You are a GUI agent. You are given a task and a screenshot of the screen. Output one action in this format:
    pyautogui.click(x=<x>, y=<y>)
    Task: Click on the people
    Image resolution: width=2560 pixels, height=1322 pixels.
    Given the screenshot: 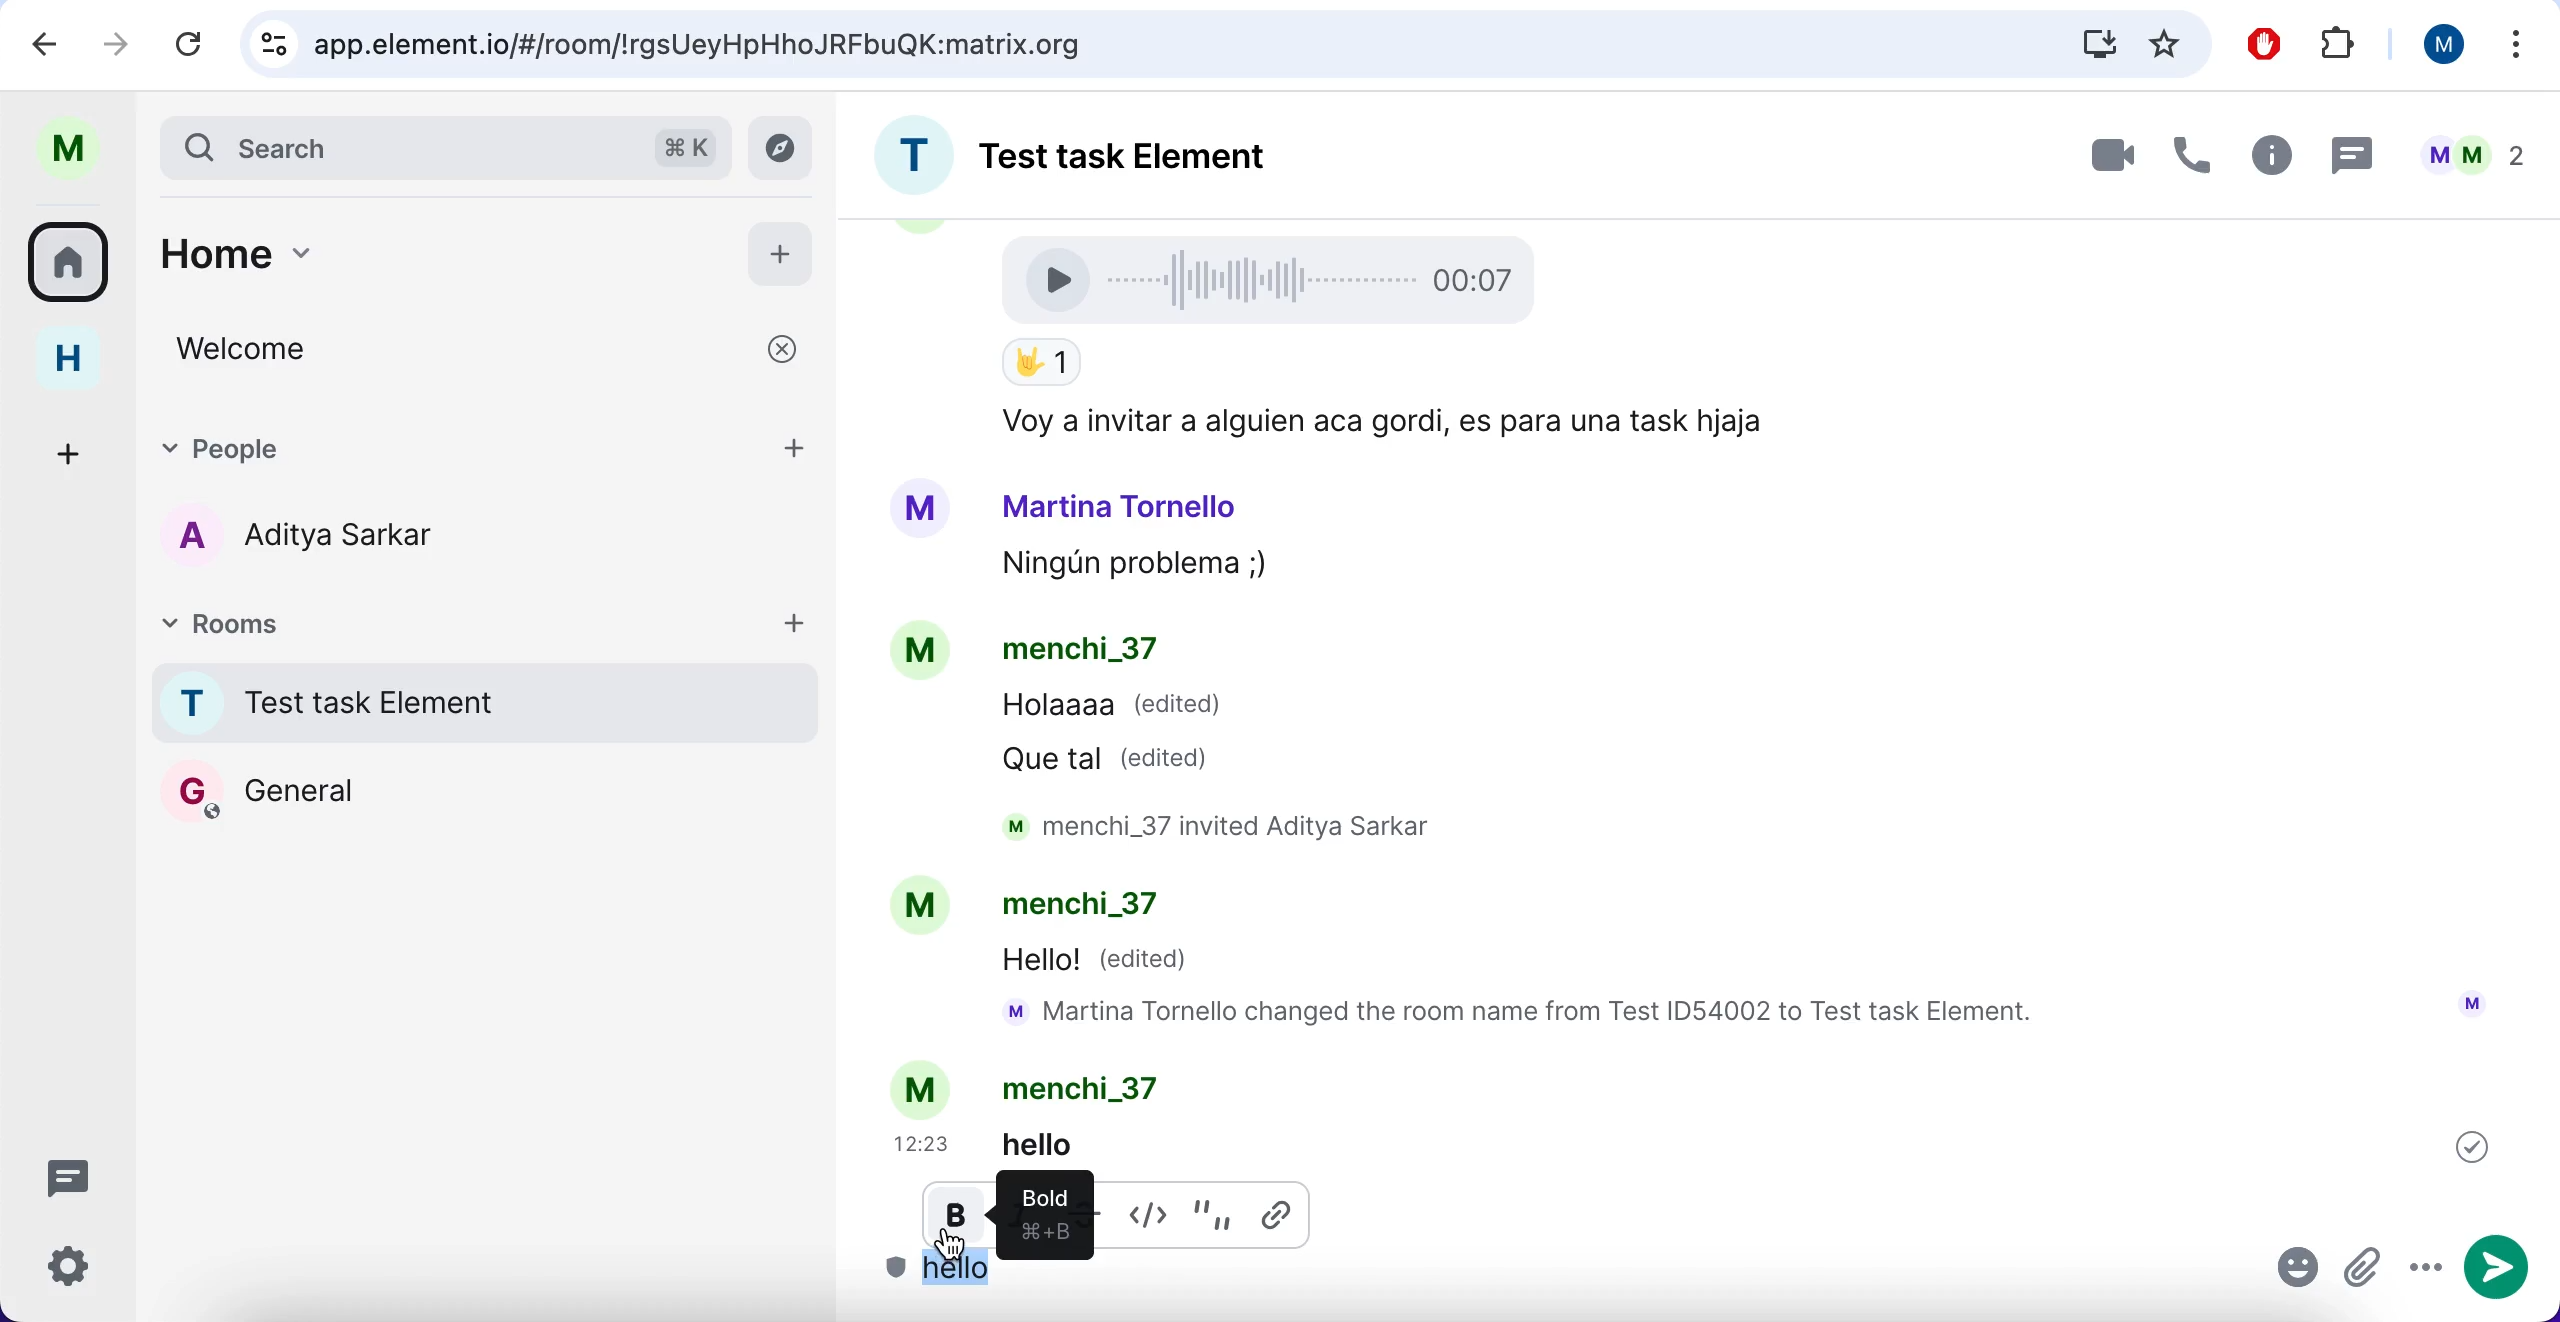 What is the action you would take?
    pyautogui.click(x=2472, y=155)
    